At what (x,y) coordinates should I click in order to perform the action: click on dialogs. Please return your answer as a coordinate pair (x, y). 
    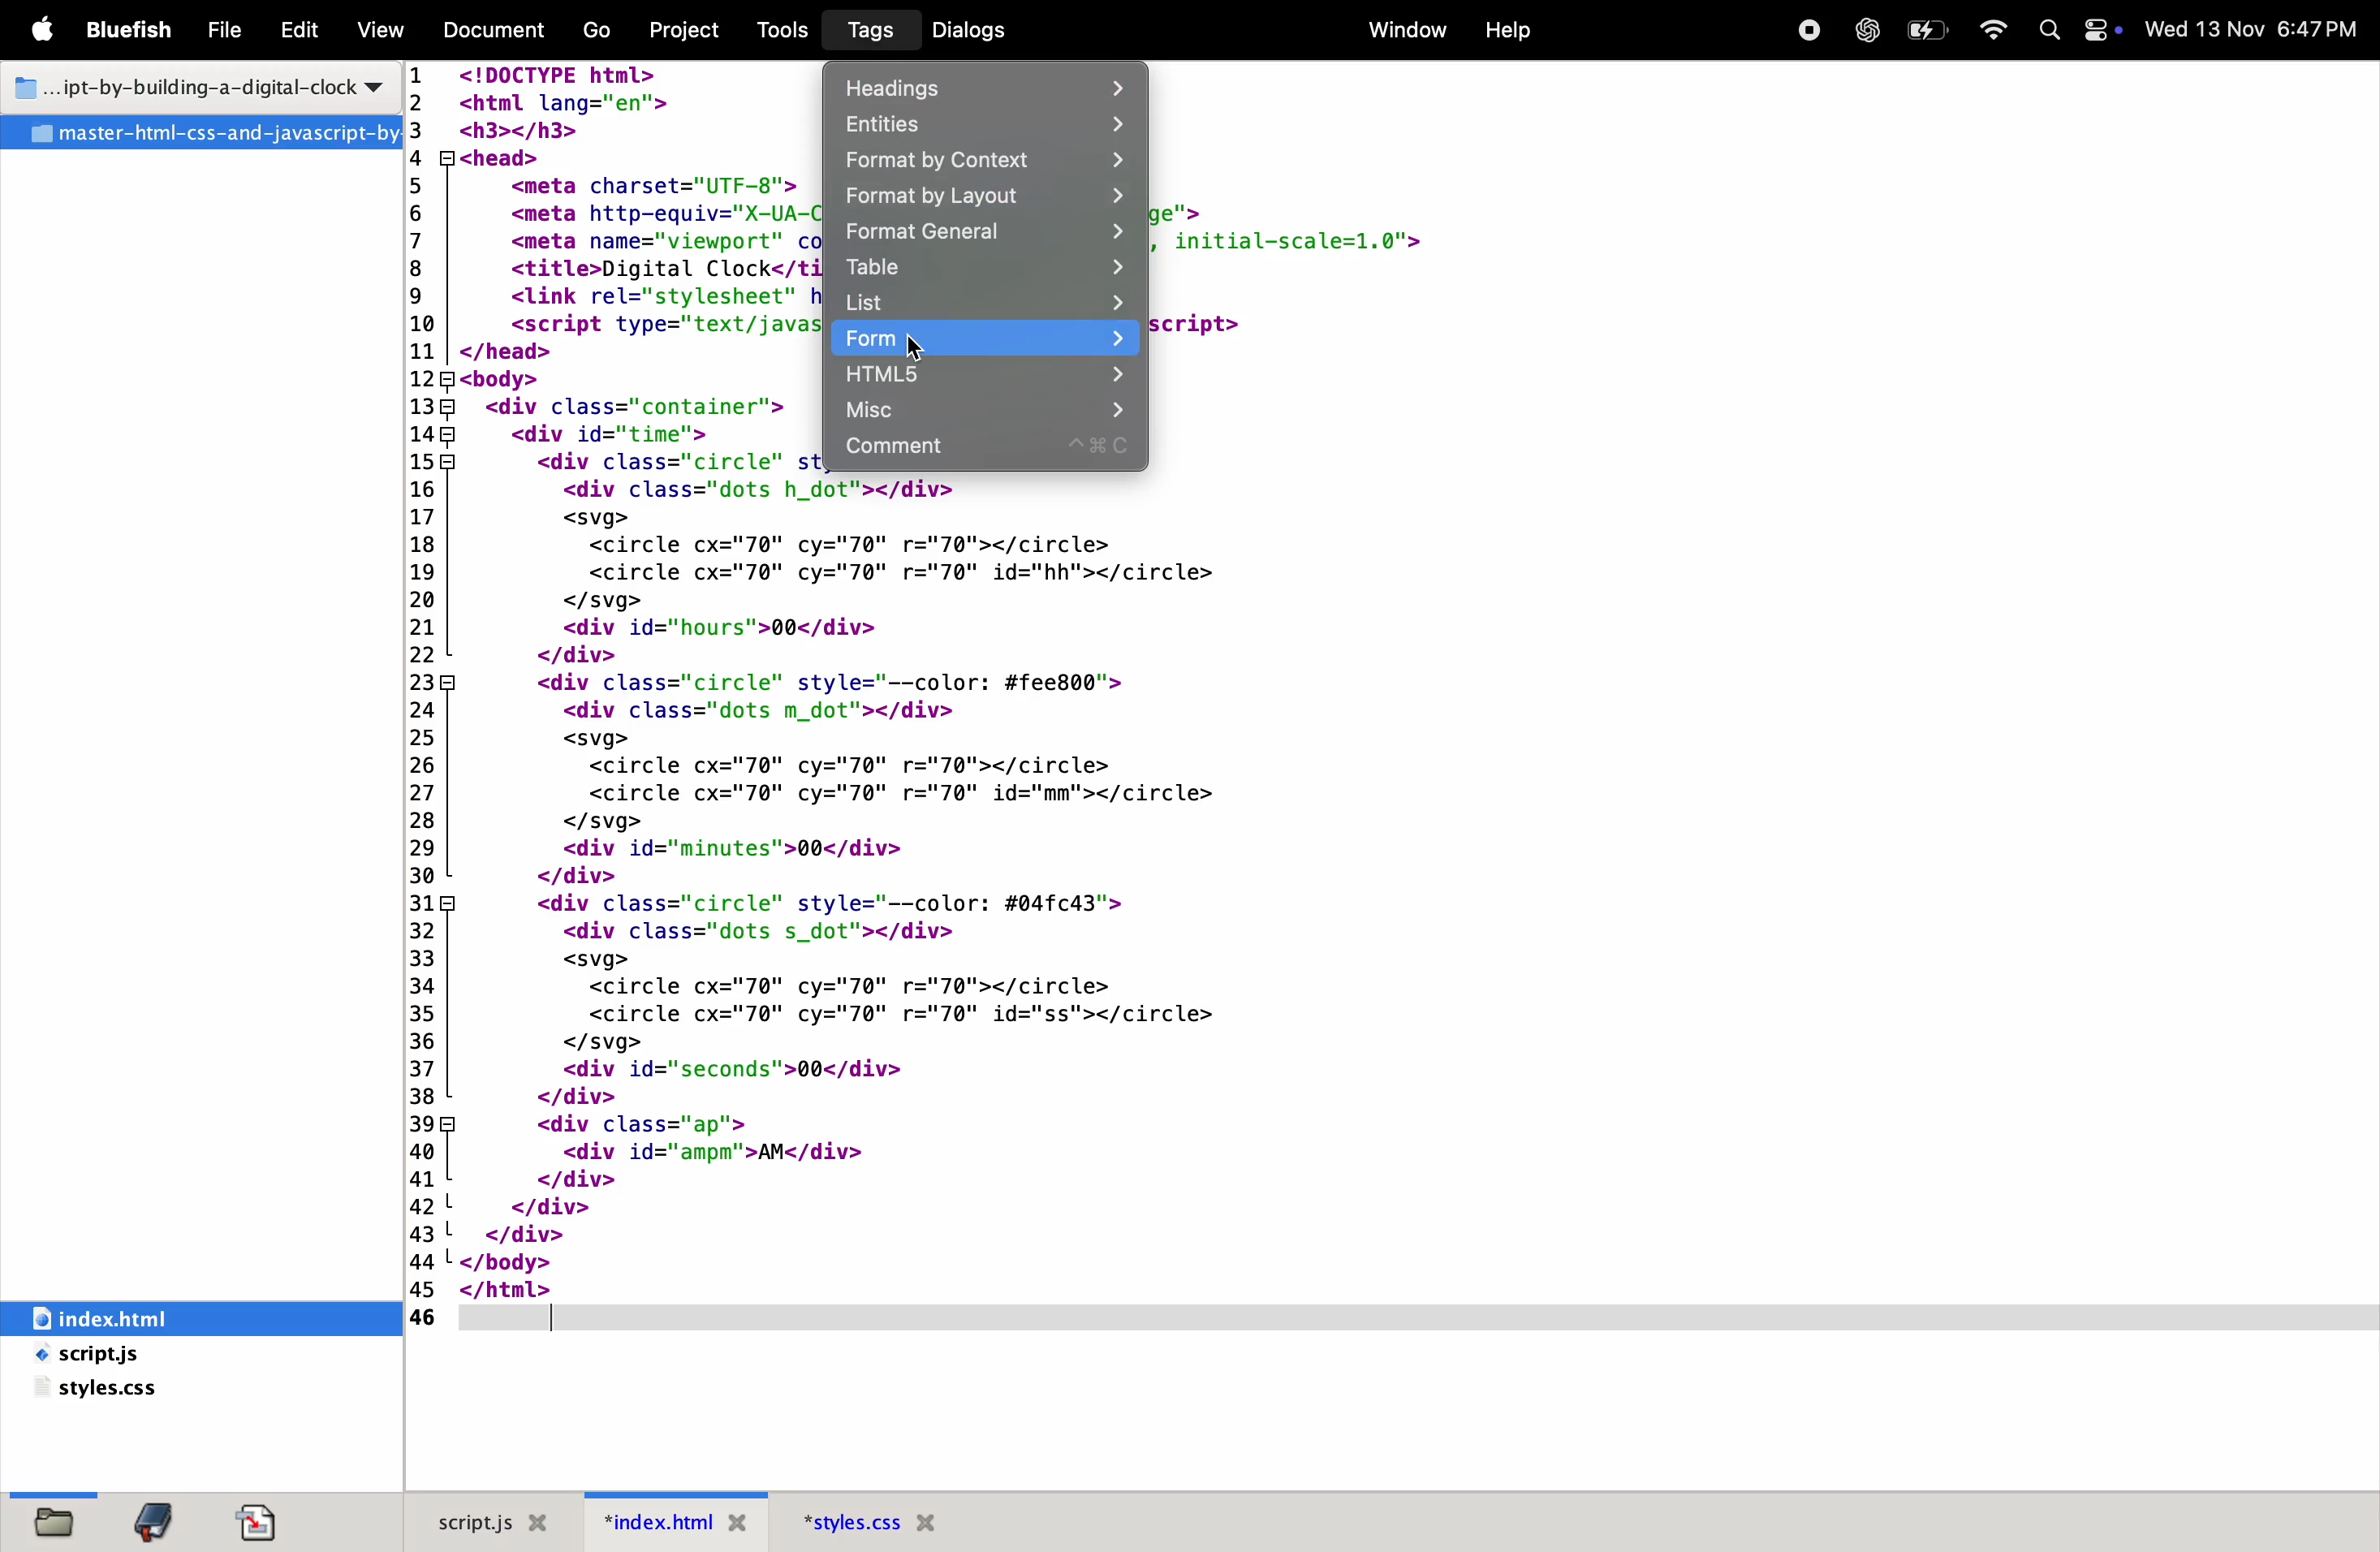
    Looking at the image, I should click on (996, 28).